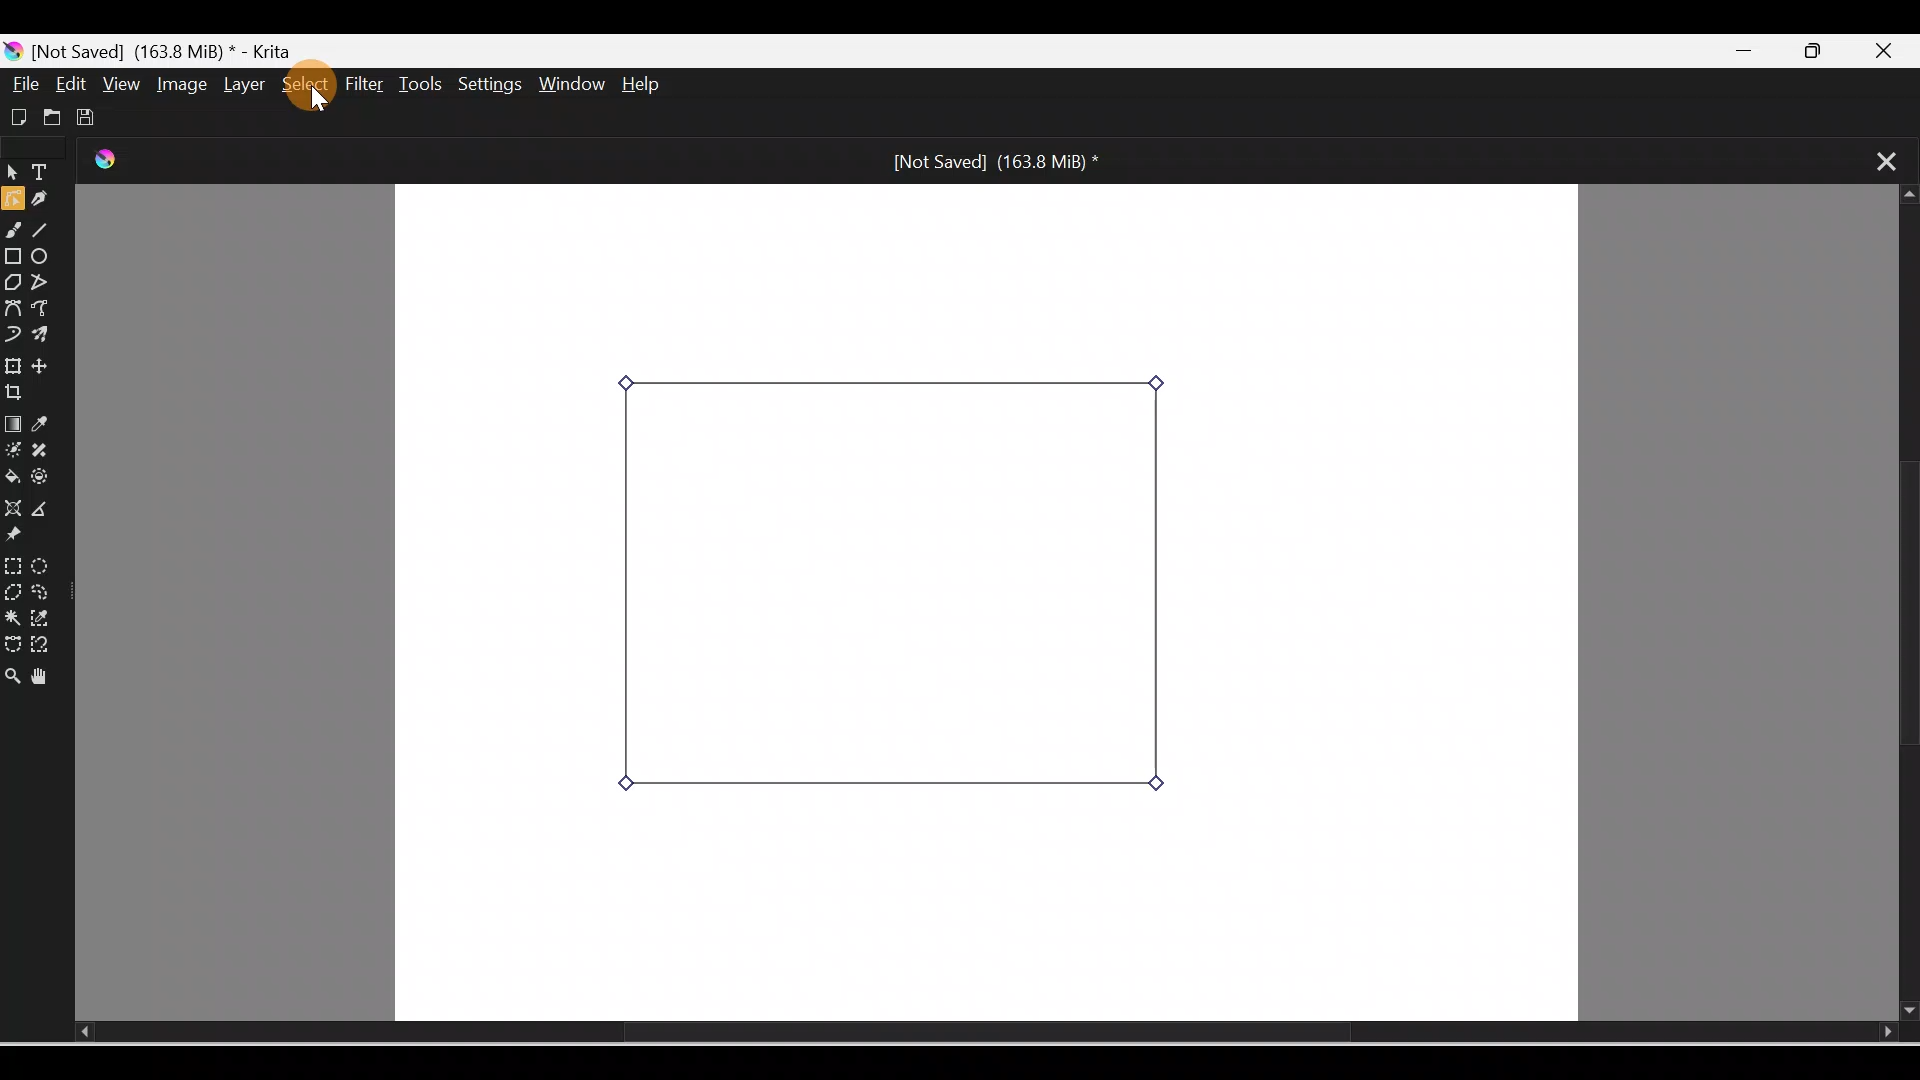 The image size is (1920, 1080). Describe the element at coordinates (492, 86) in the screenshot. I see `Settings` at that location.